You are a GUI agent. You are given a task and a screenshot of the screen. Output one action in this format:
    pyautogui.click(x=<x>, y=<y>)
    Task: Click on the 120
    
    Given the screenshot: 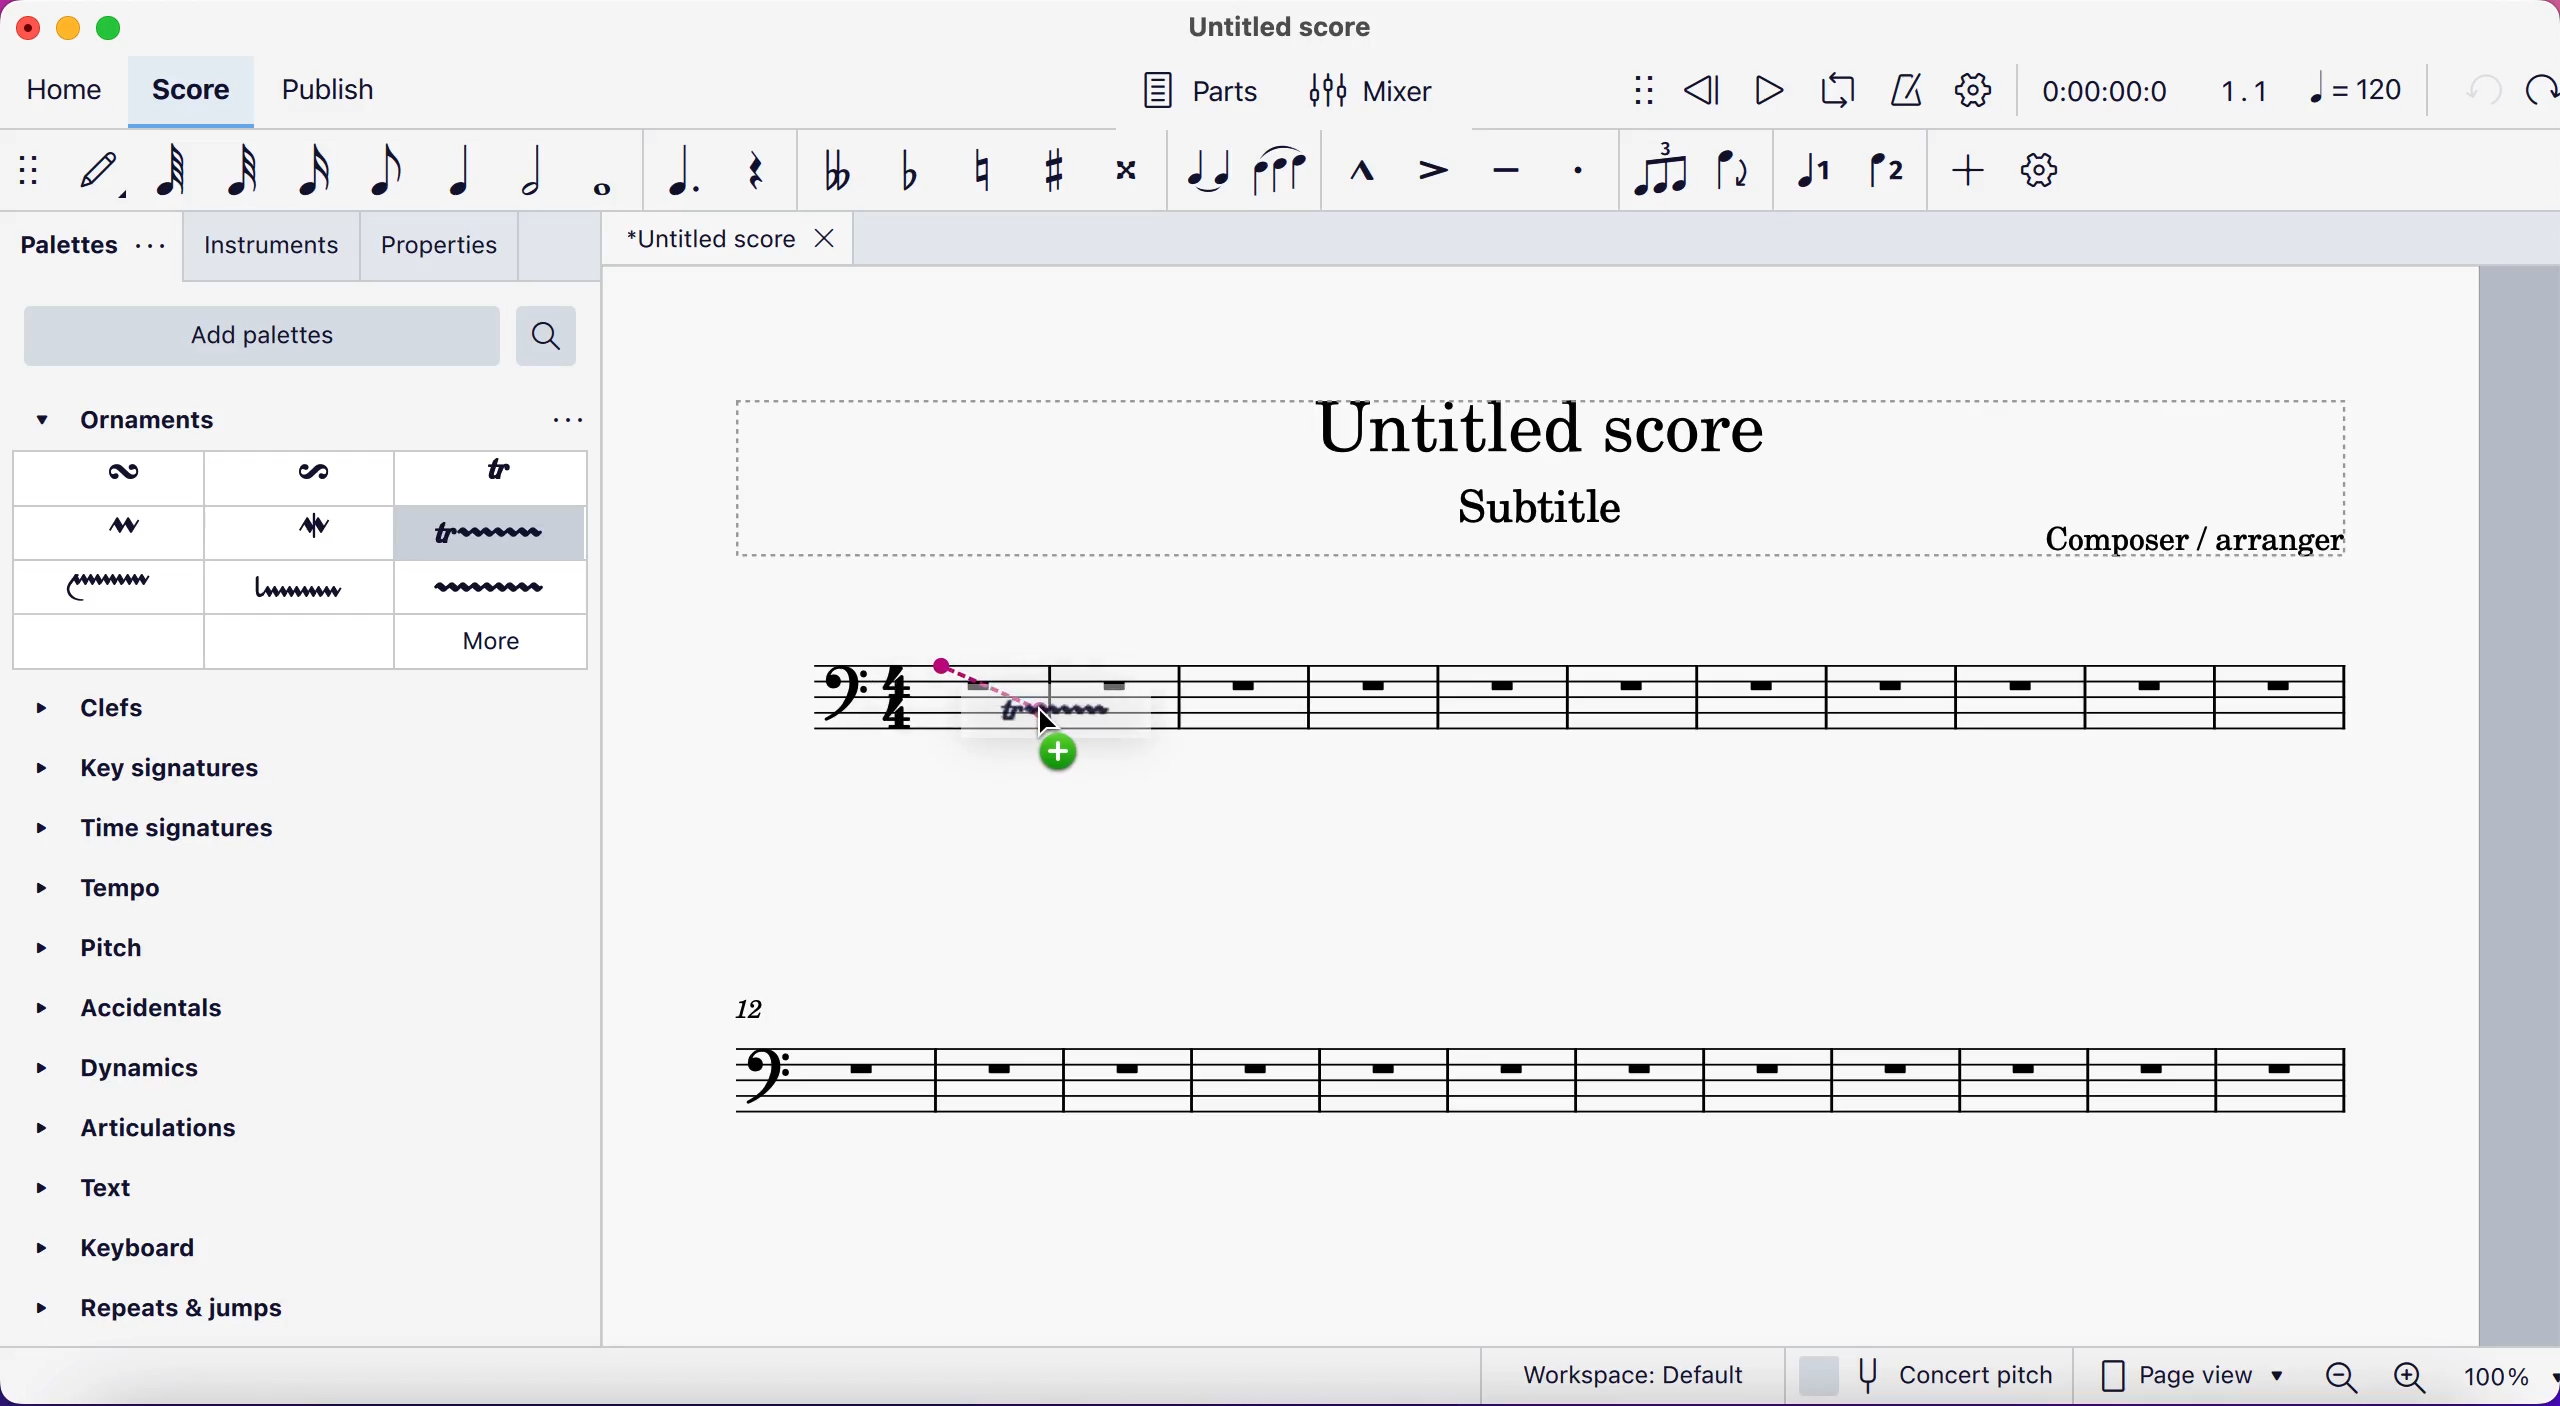 What is the action you would take?
    pyautogui.click(x=2362, y=94)
    